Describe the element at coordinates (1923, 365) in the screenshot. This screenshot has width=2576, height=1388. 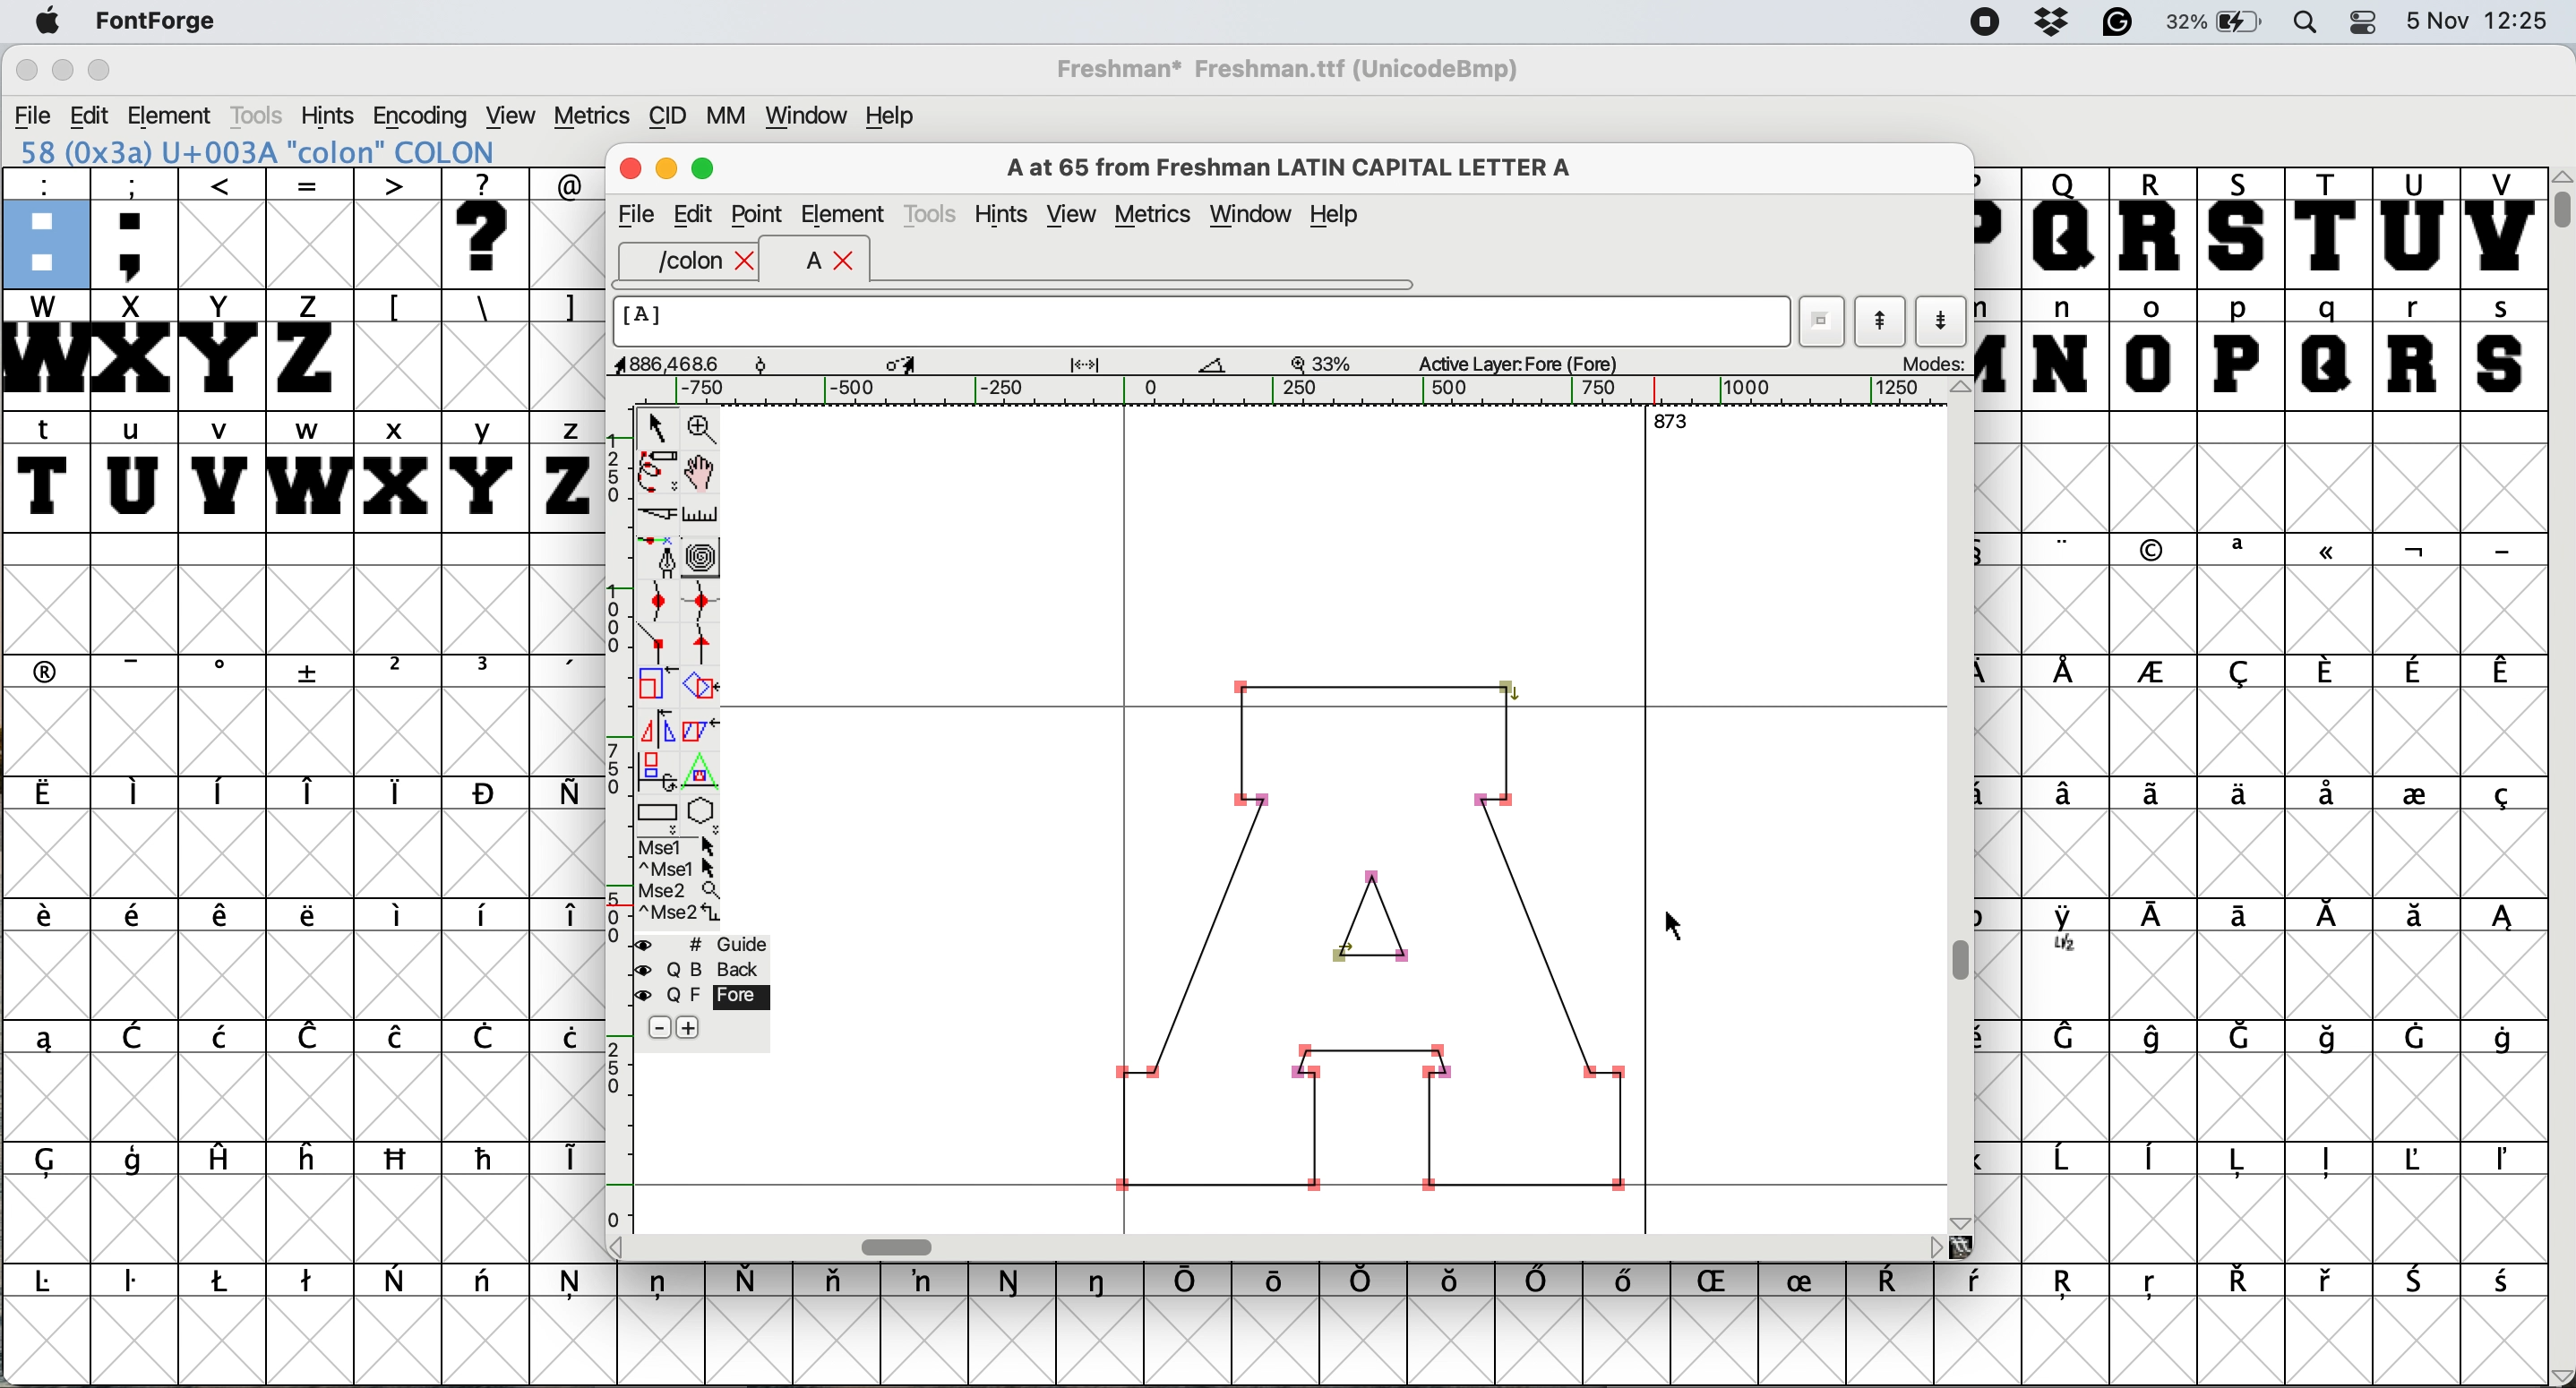
I see `modes` at that location.